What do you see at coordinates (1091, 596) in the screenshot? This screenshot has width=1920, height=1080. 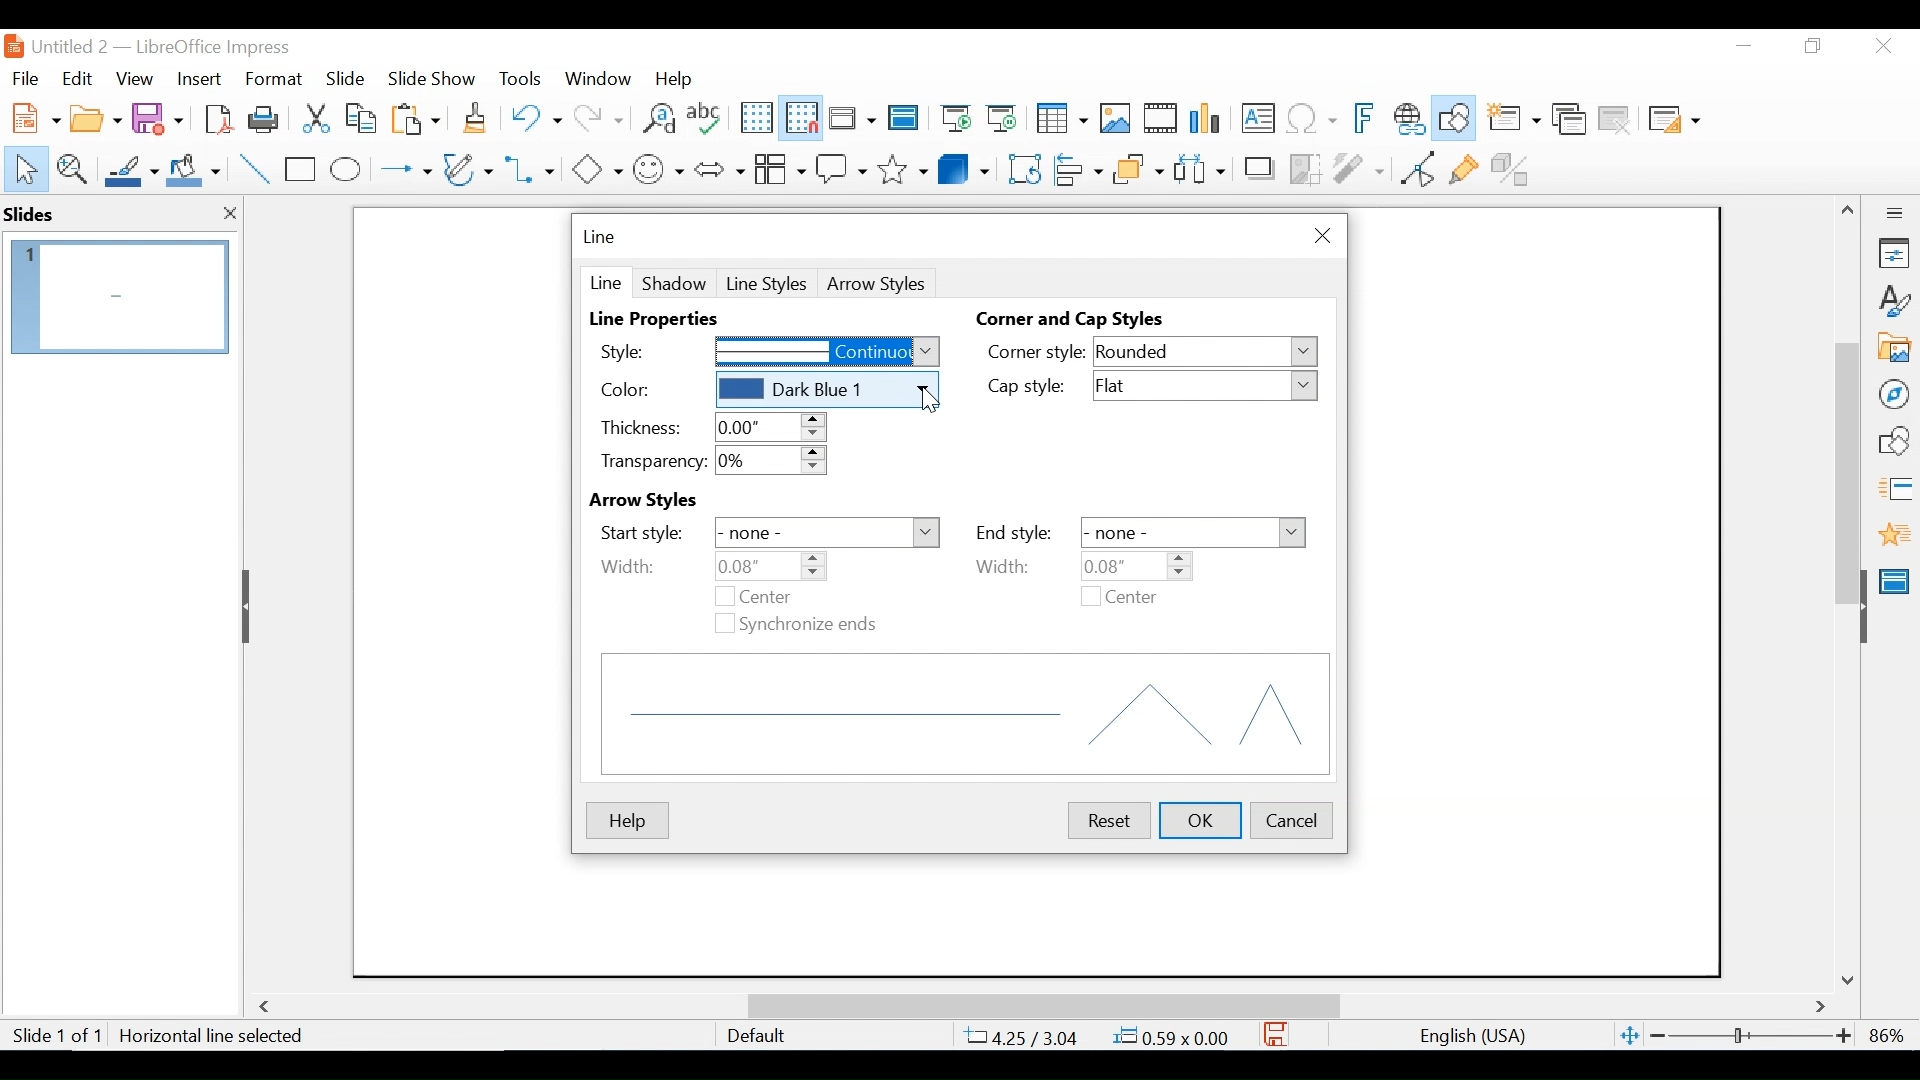 I see `checkbox` at bounding box center [1091, 596].